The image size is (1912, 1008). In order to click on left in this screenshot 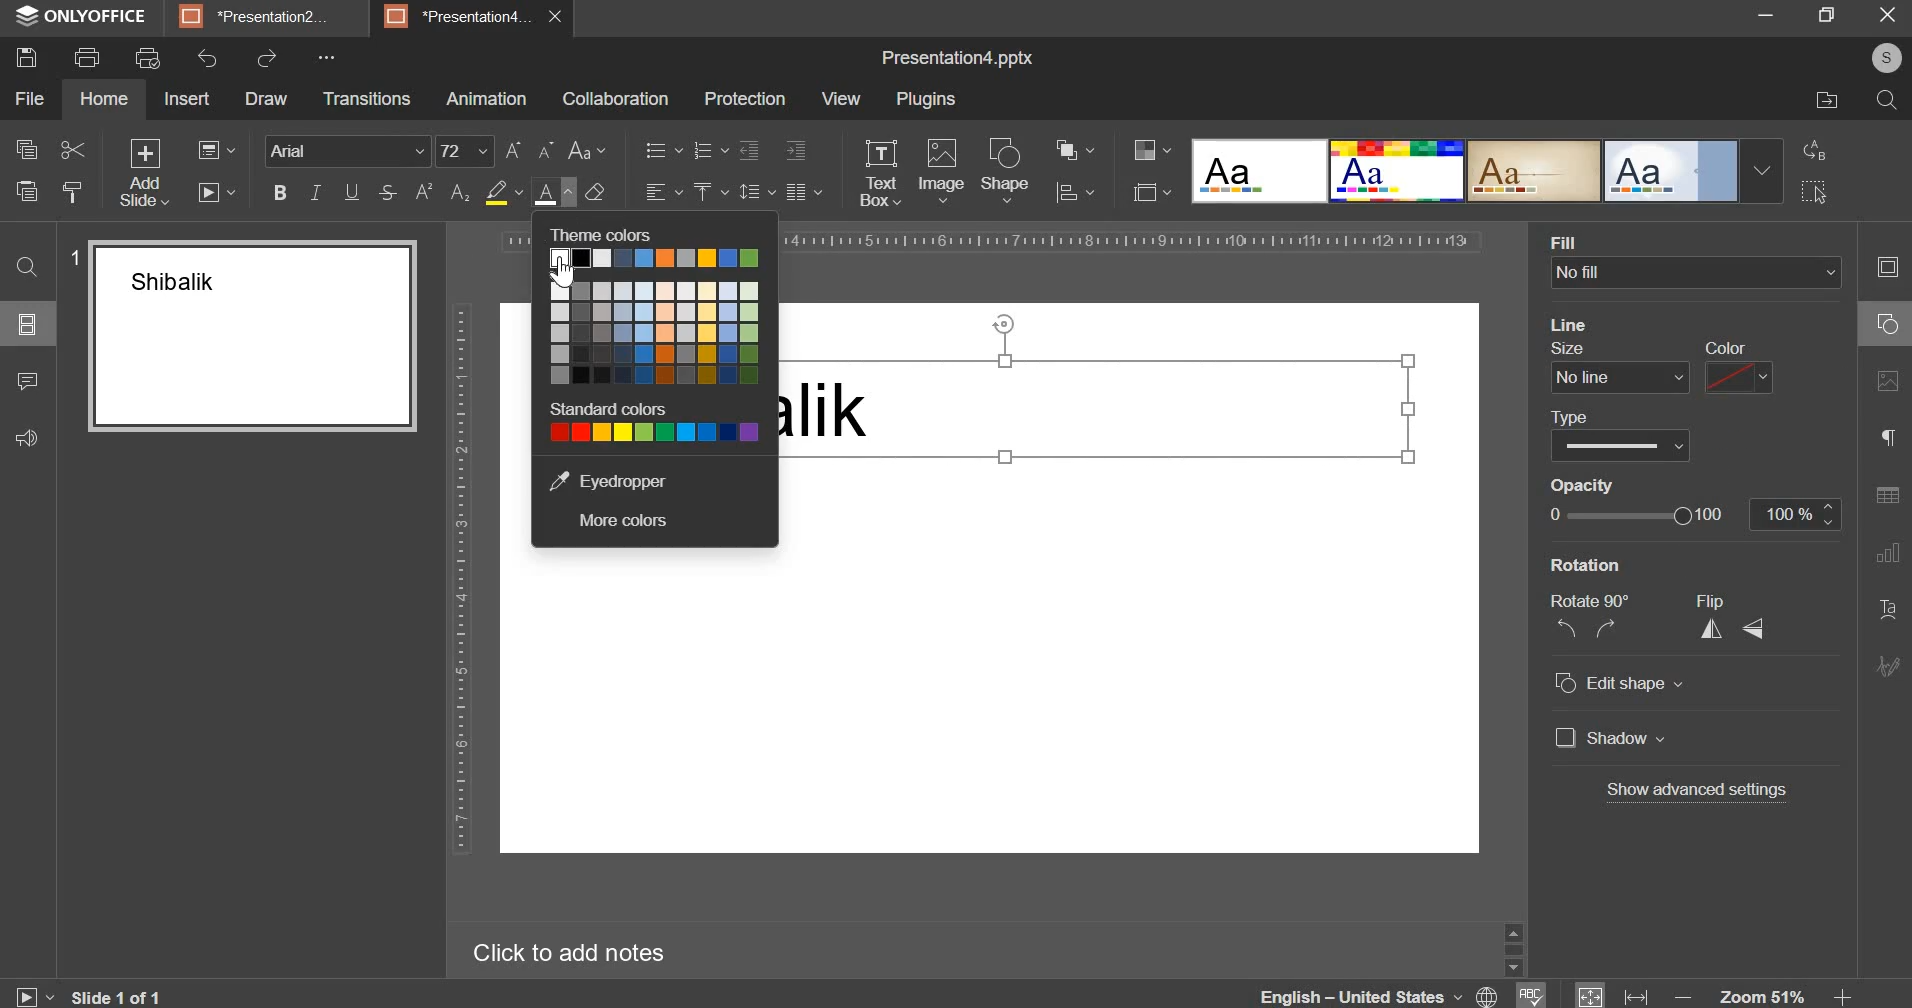, I will do `click(1566, 628)`.